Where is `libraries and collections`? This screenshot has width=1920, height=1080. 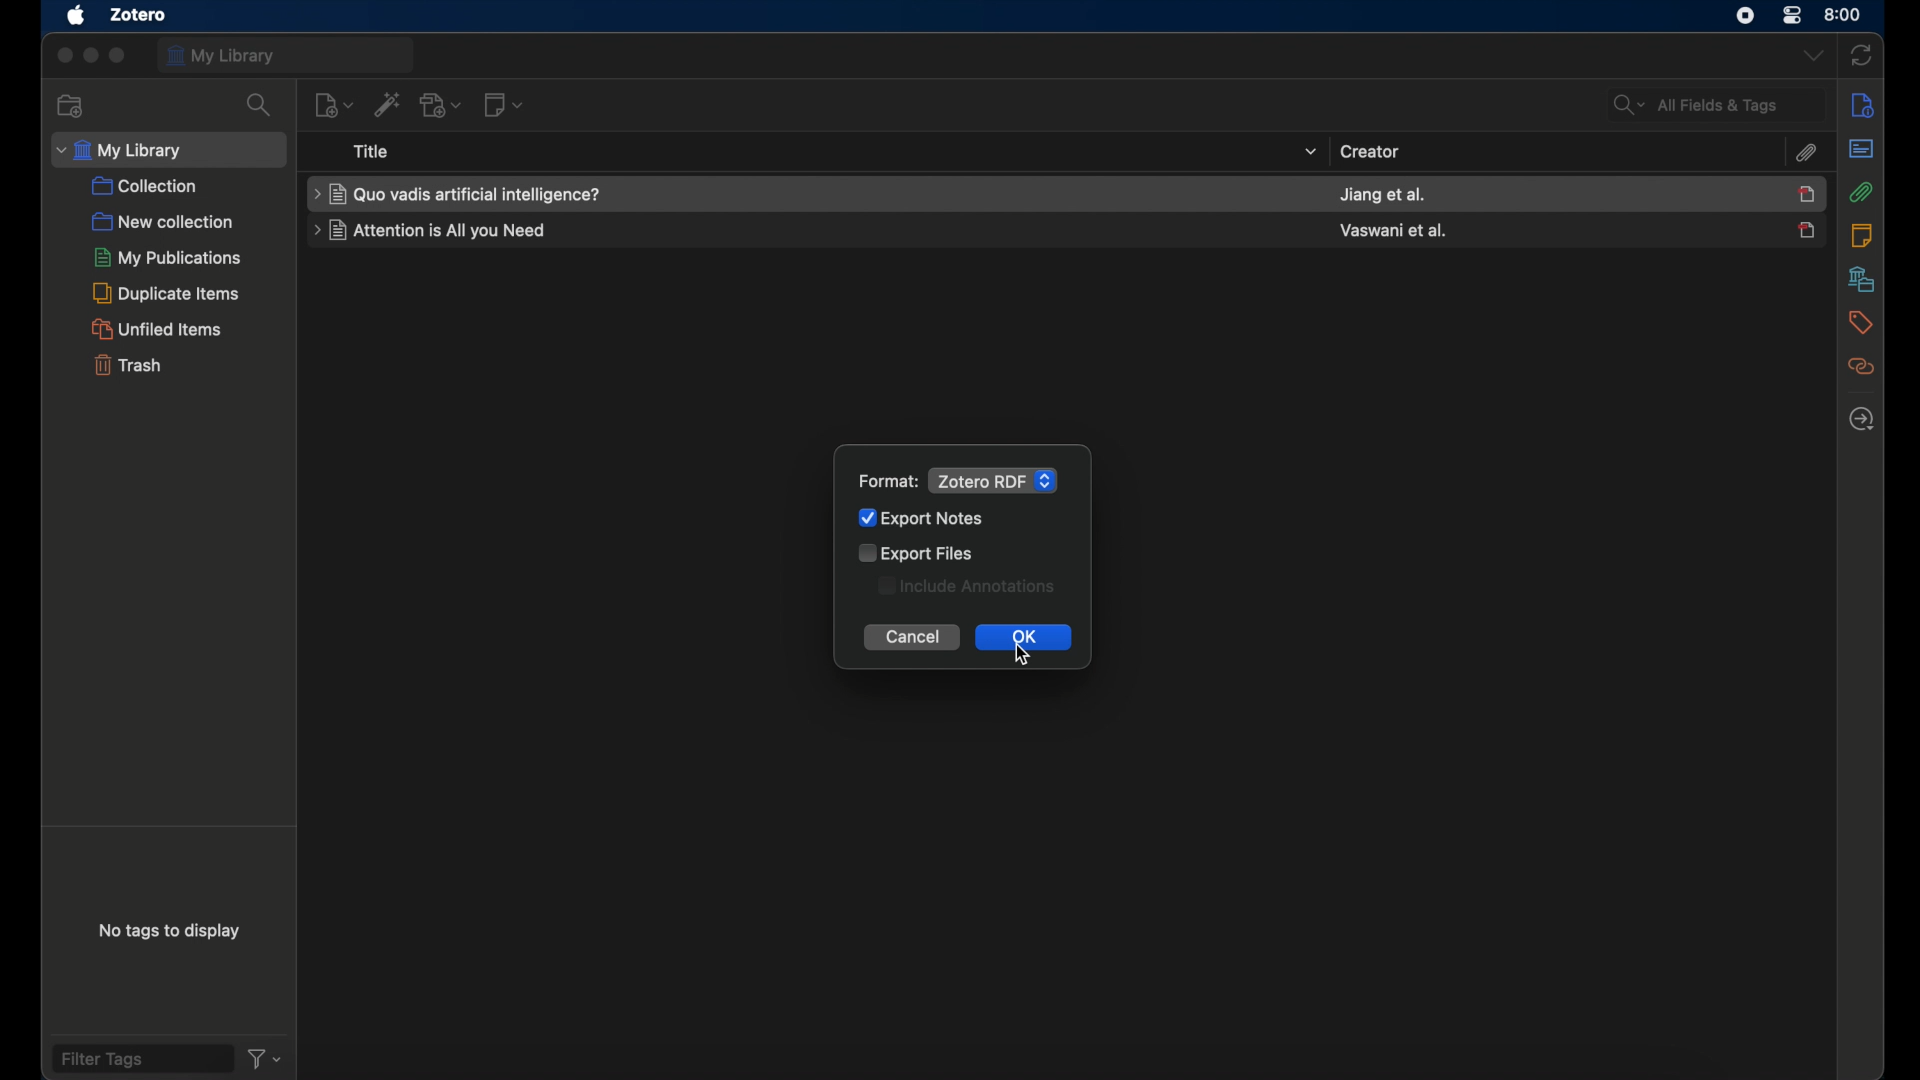 libraries and collections is located at coordinates (1859, 280).